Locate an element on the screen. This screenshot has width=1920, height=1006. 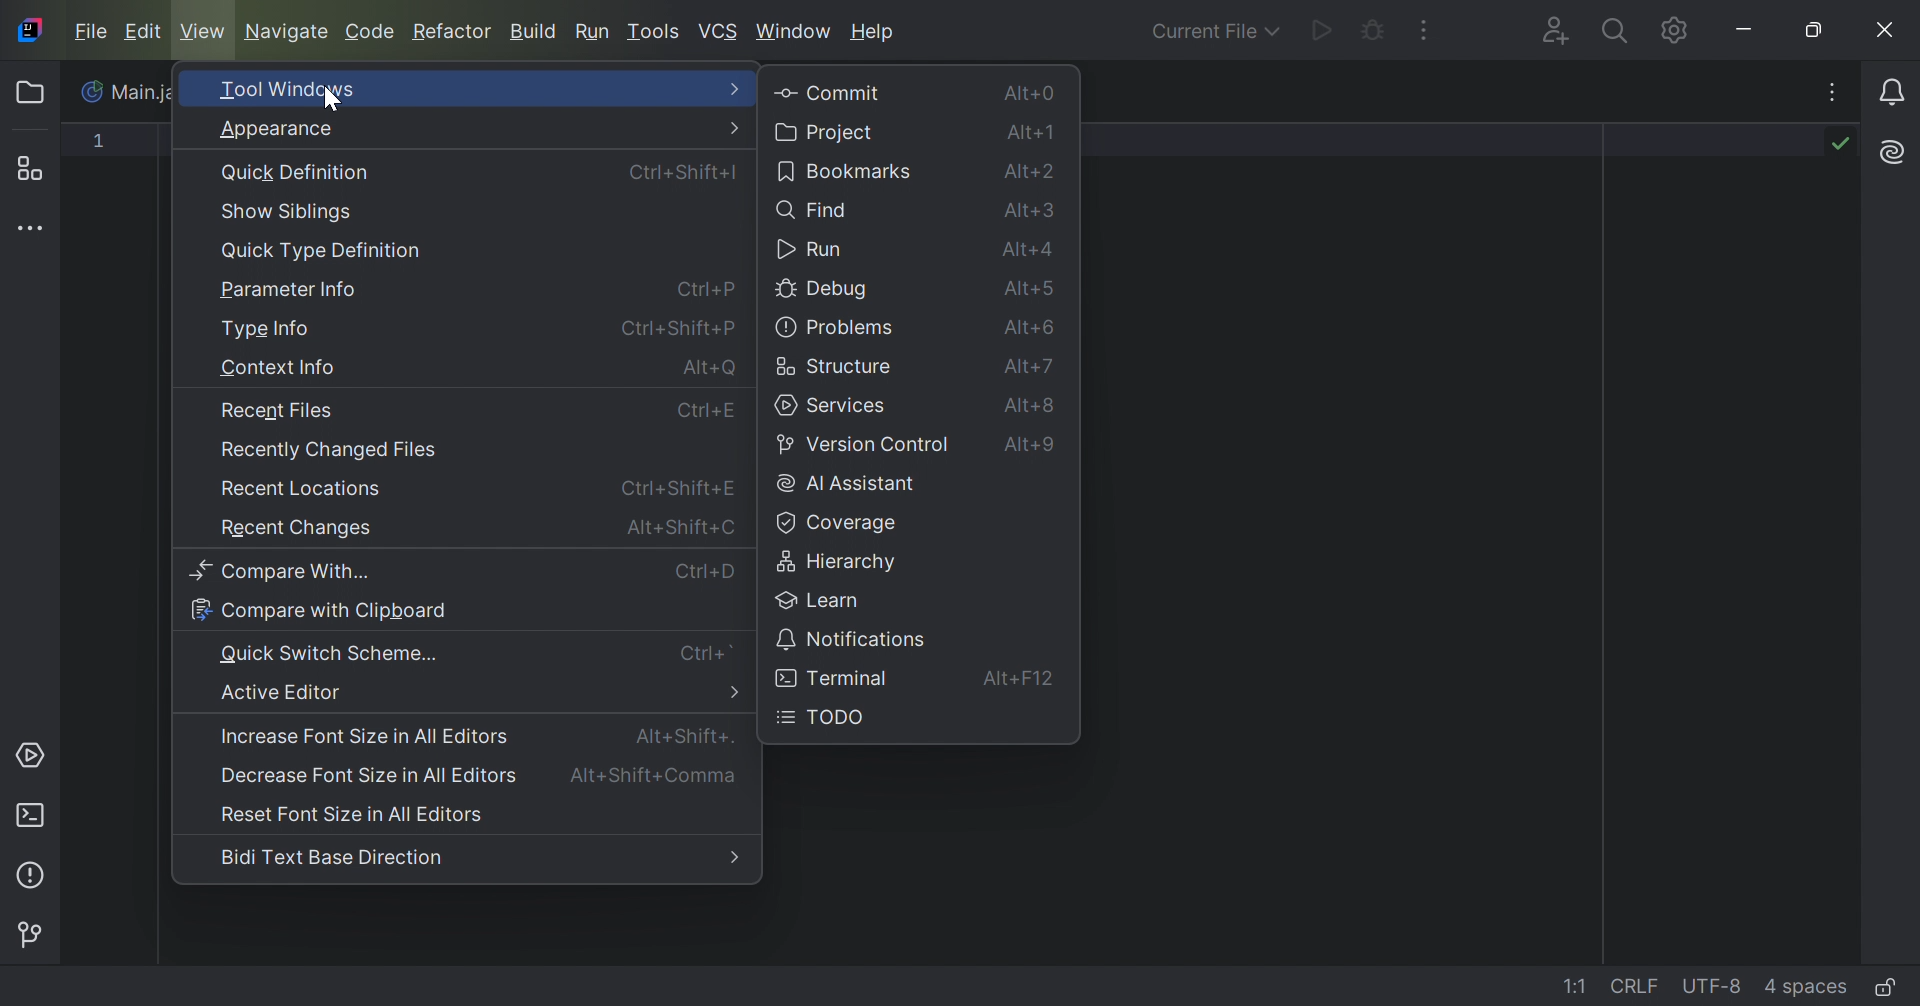
AI Assistant is located at coordinates (849, 484).